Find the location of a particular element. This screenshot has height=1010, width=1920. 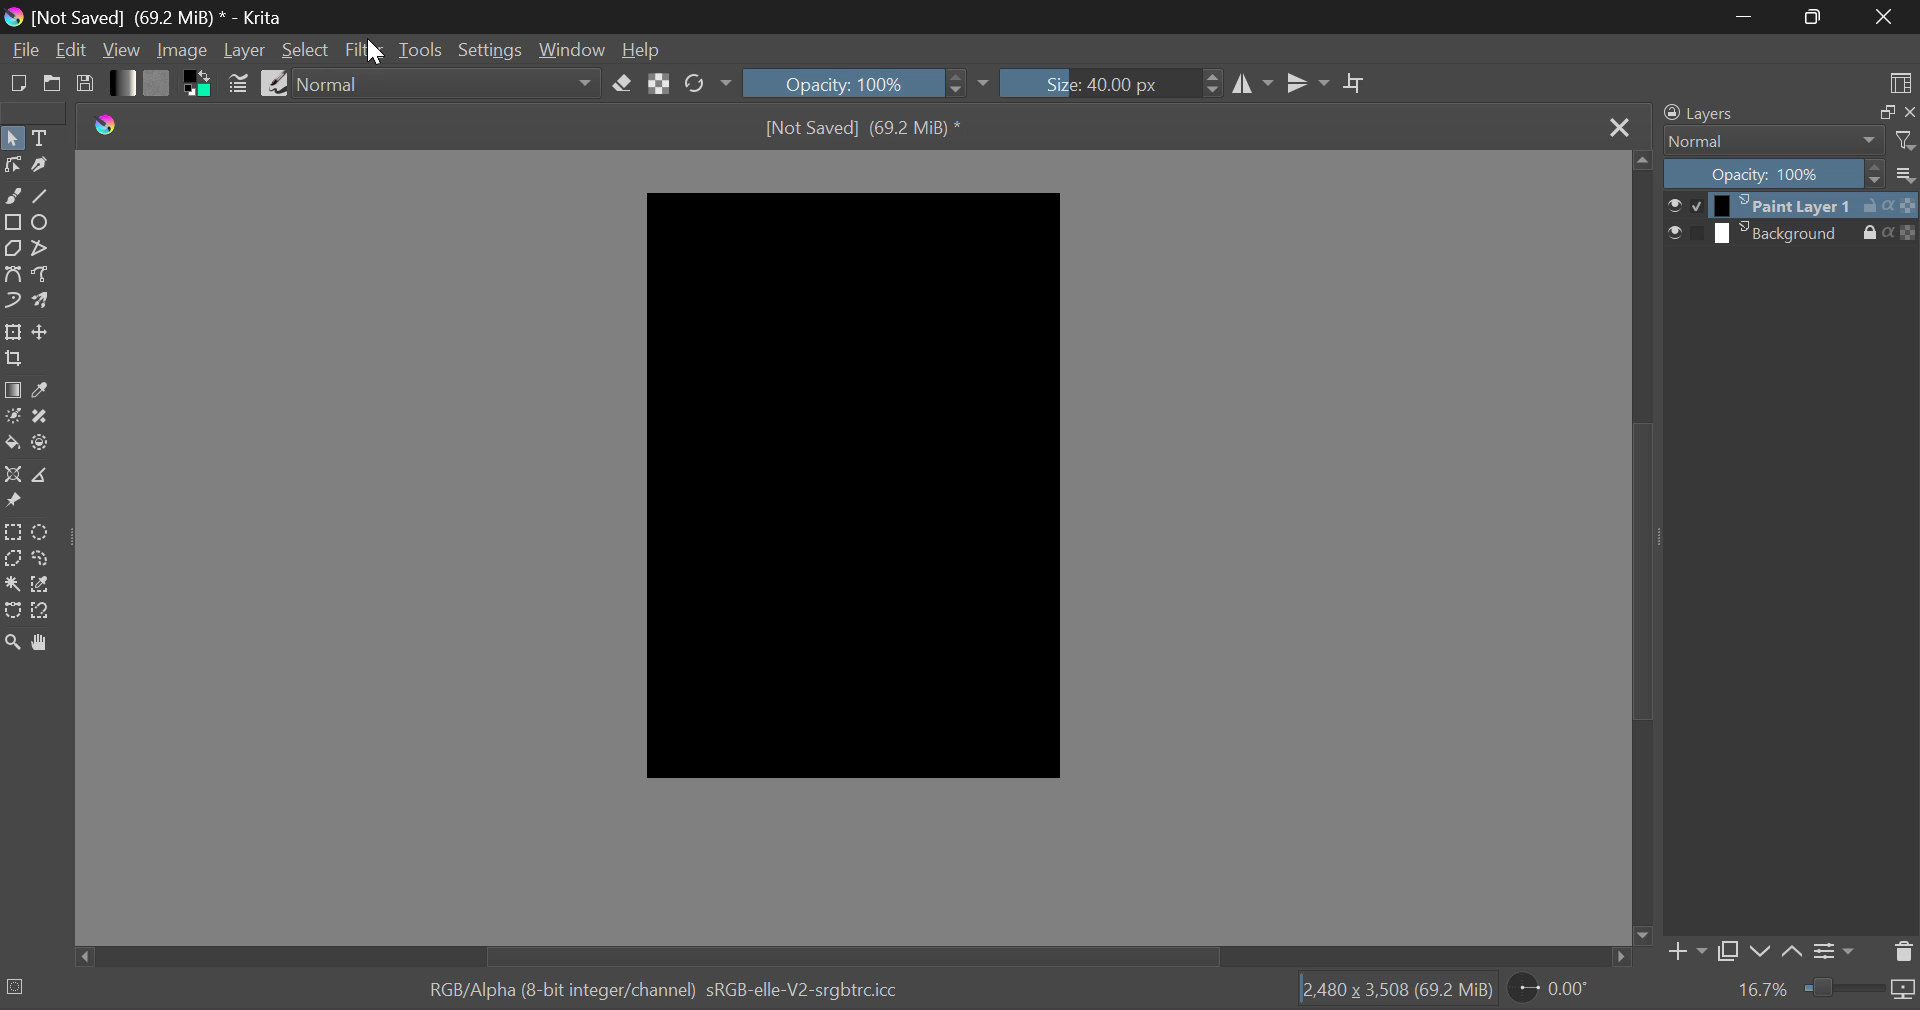

Crop is located at coordinates (12, 359).